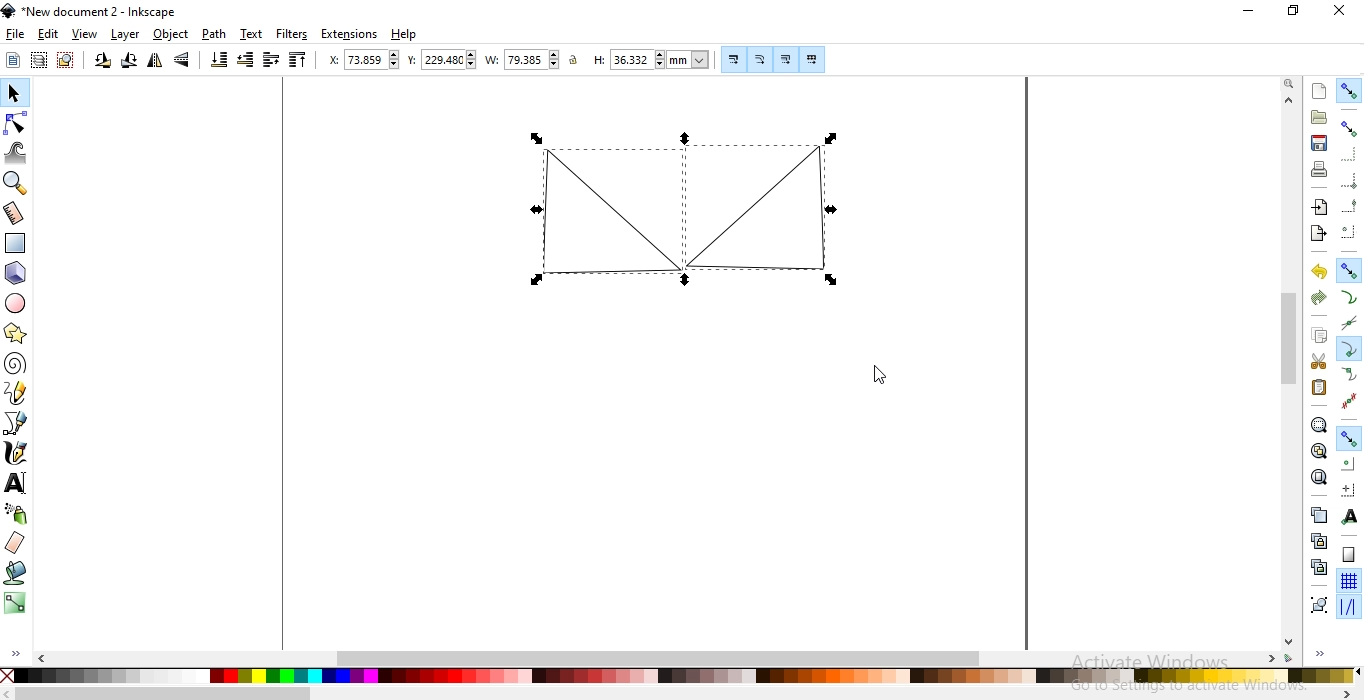 This screenshot has width=1364, height=700. I want to click on flip vertically, so click(183, 61).